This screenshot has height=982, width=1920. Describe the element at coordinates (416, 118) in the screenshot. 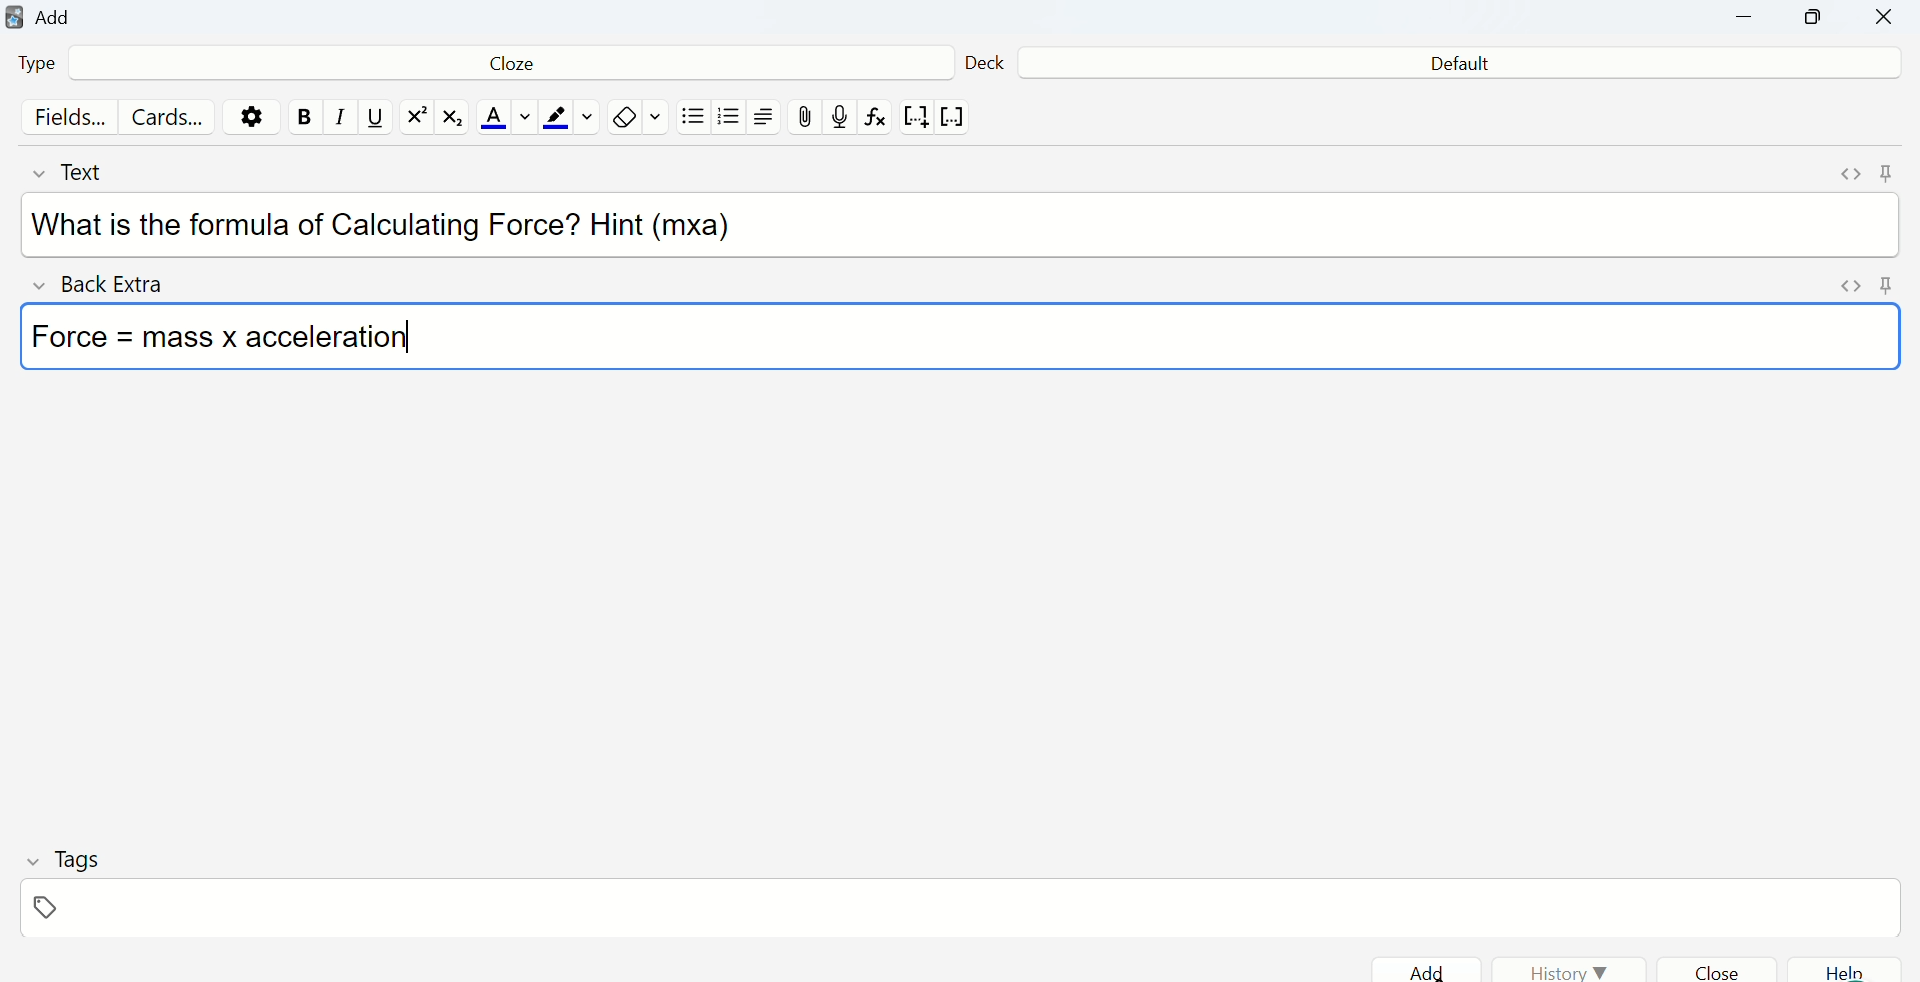

I see `exponential` at that location.